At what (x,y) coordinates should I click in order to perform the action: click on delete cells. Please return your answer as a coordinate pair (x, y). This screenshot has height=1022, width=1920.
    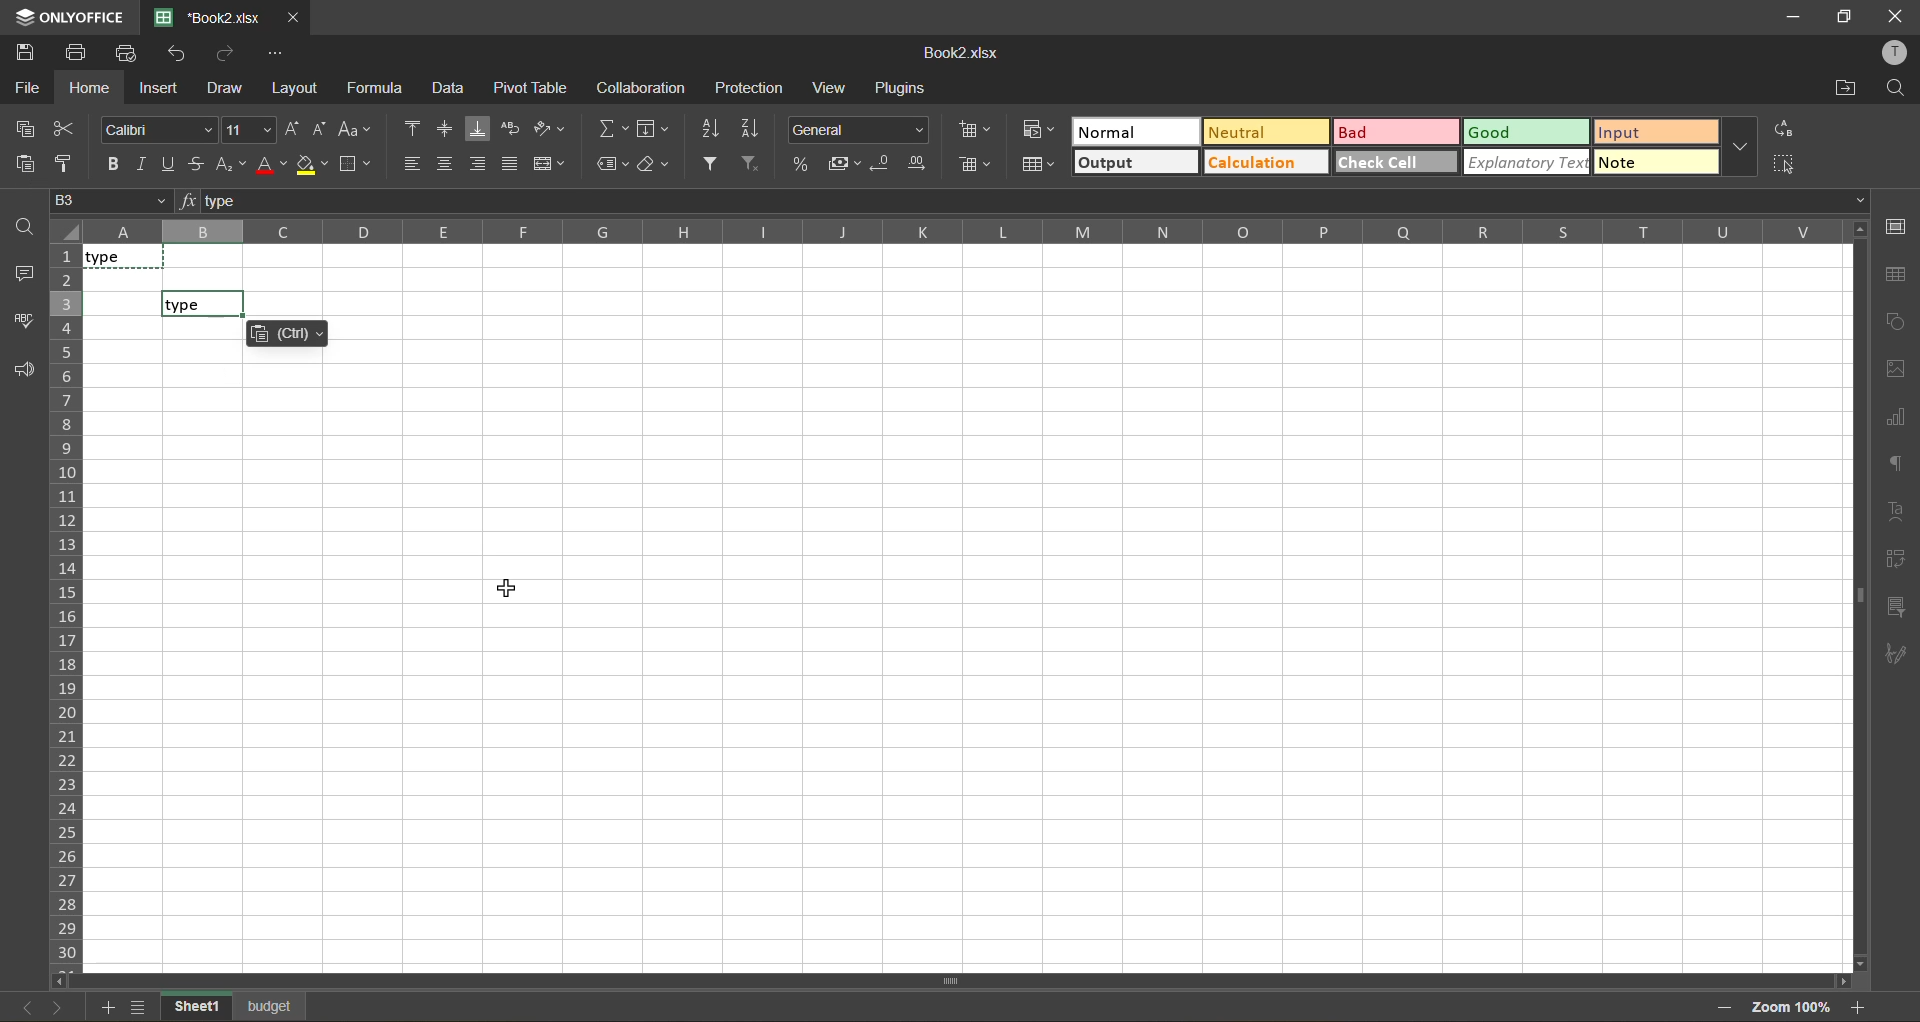
    Looking at the image, I should click on (978, 166).